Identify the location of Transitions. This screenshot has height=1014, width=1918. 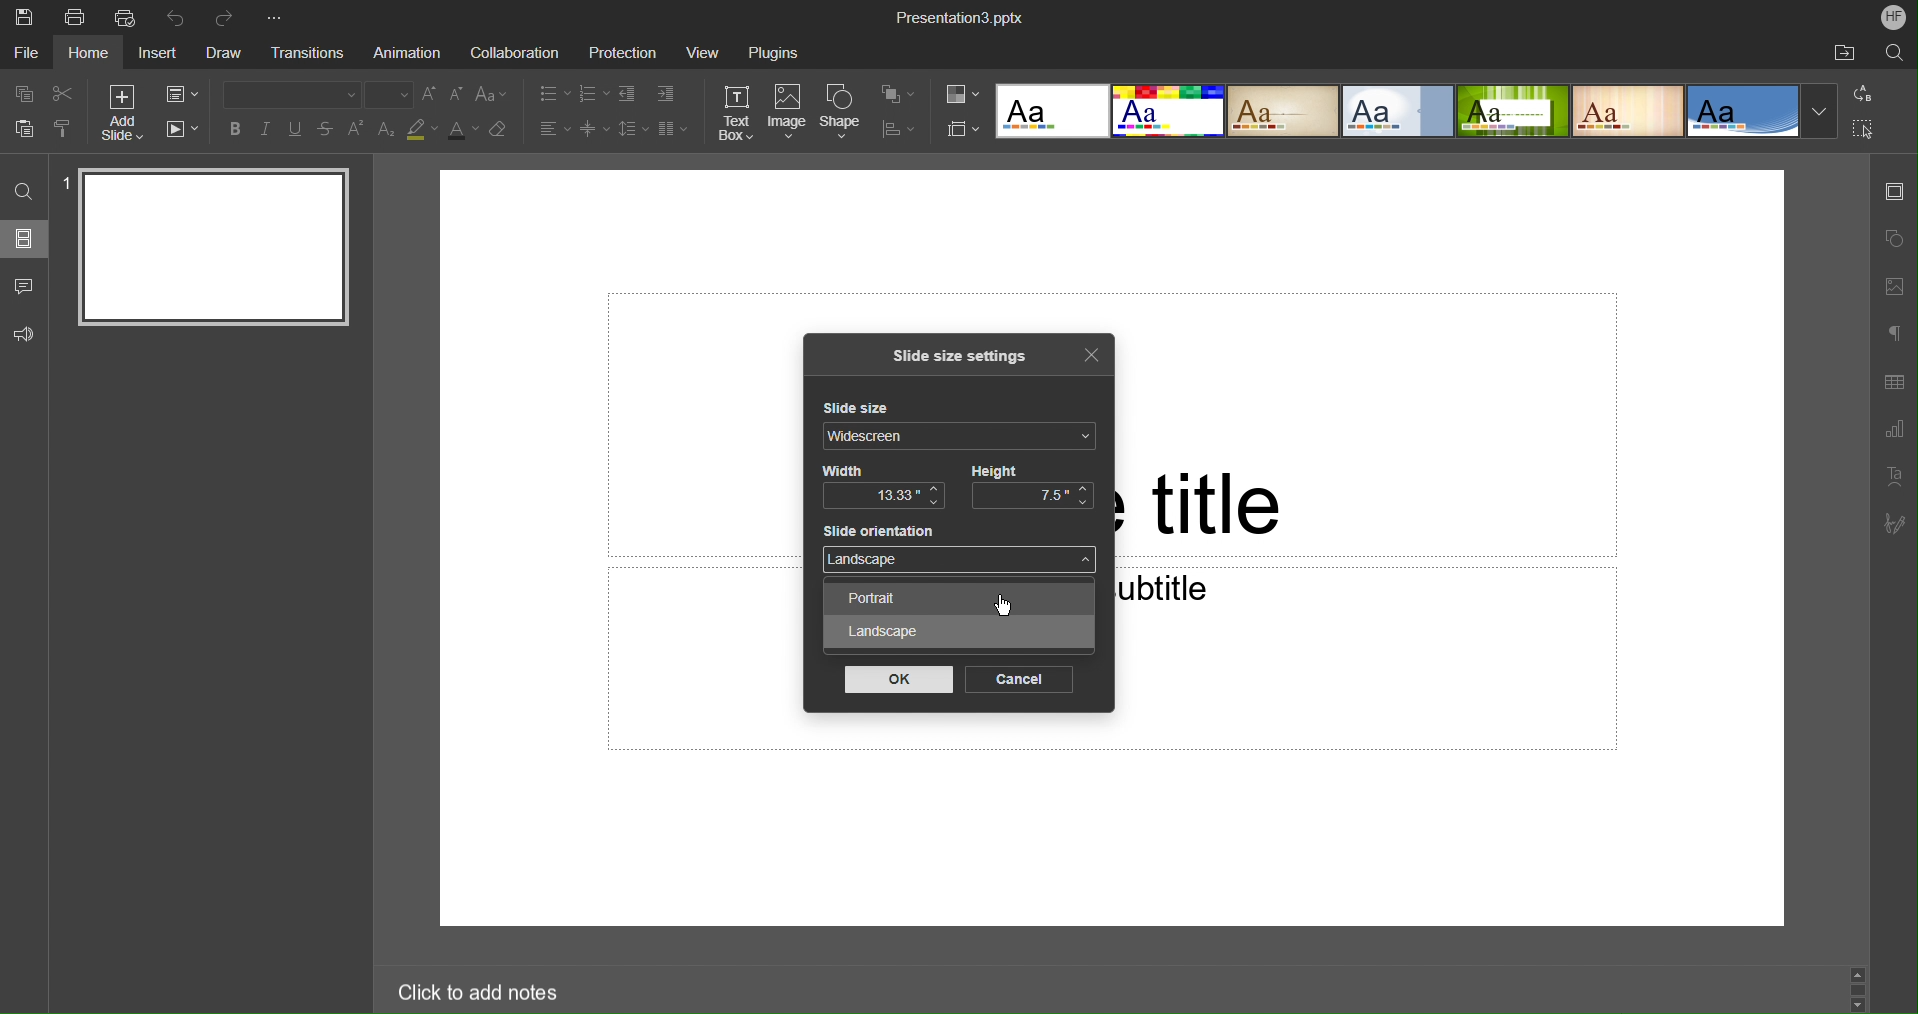
(313, 52).